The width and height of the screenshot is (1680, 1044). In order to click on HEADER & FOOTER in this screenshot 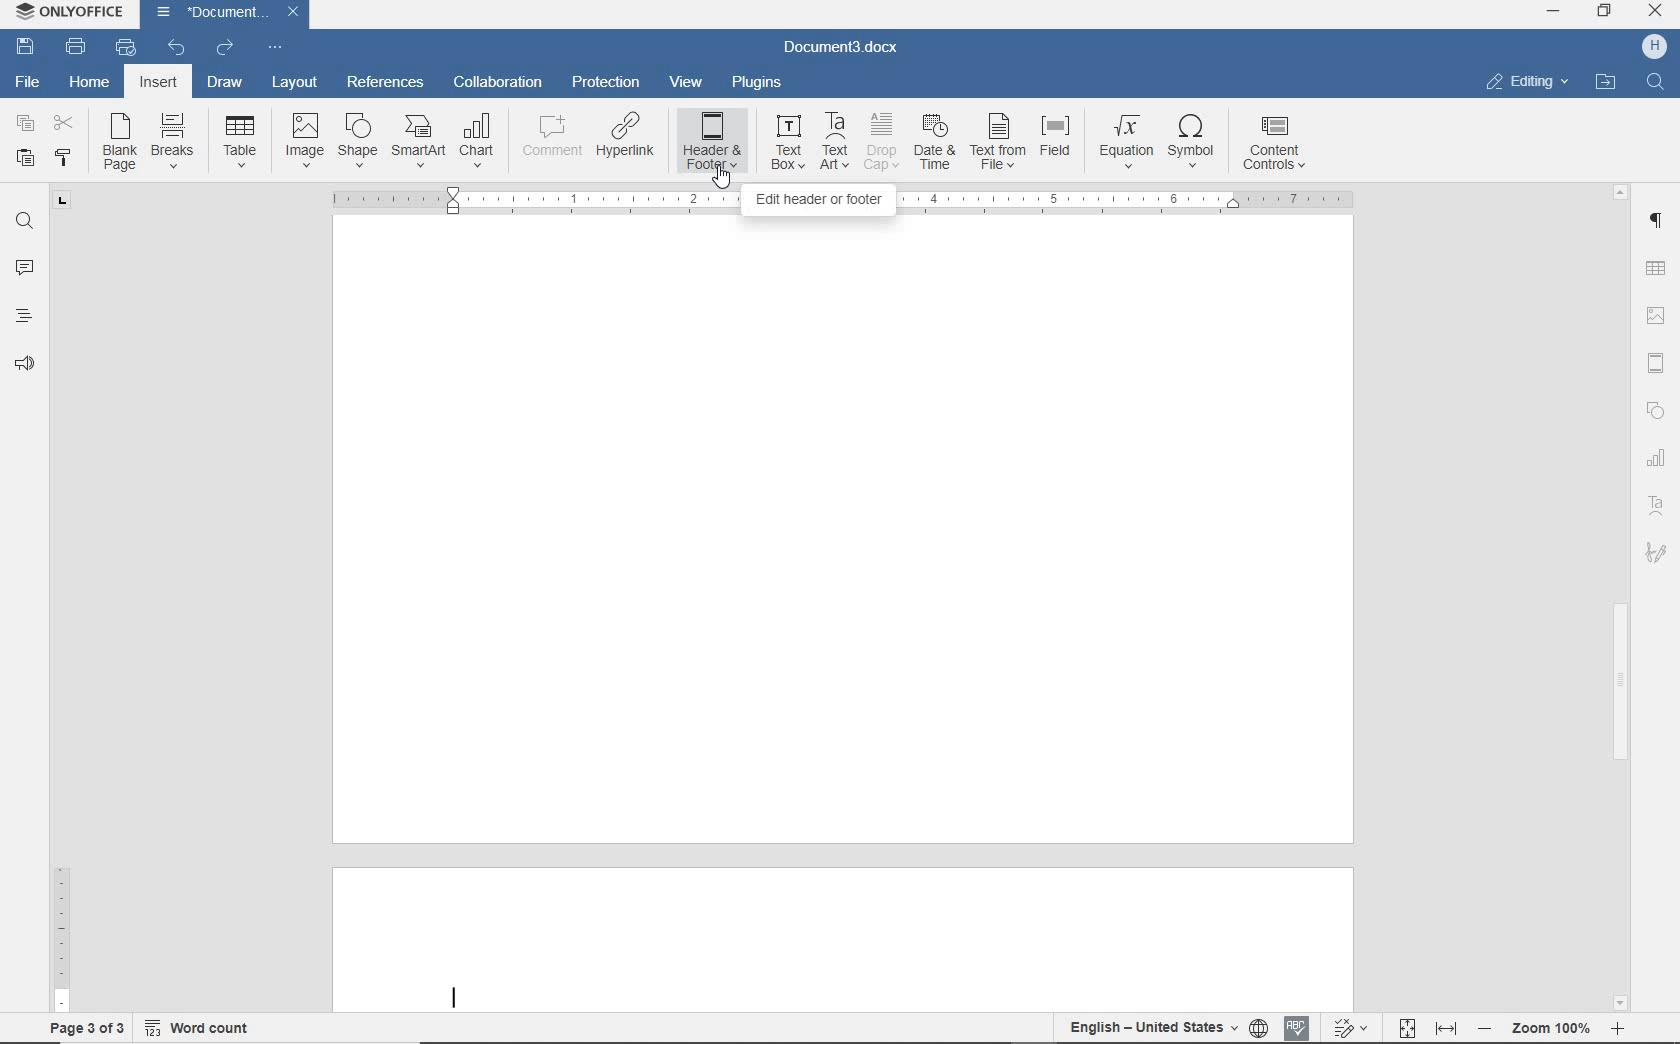, I will do `click(1659, 365)`.